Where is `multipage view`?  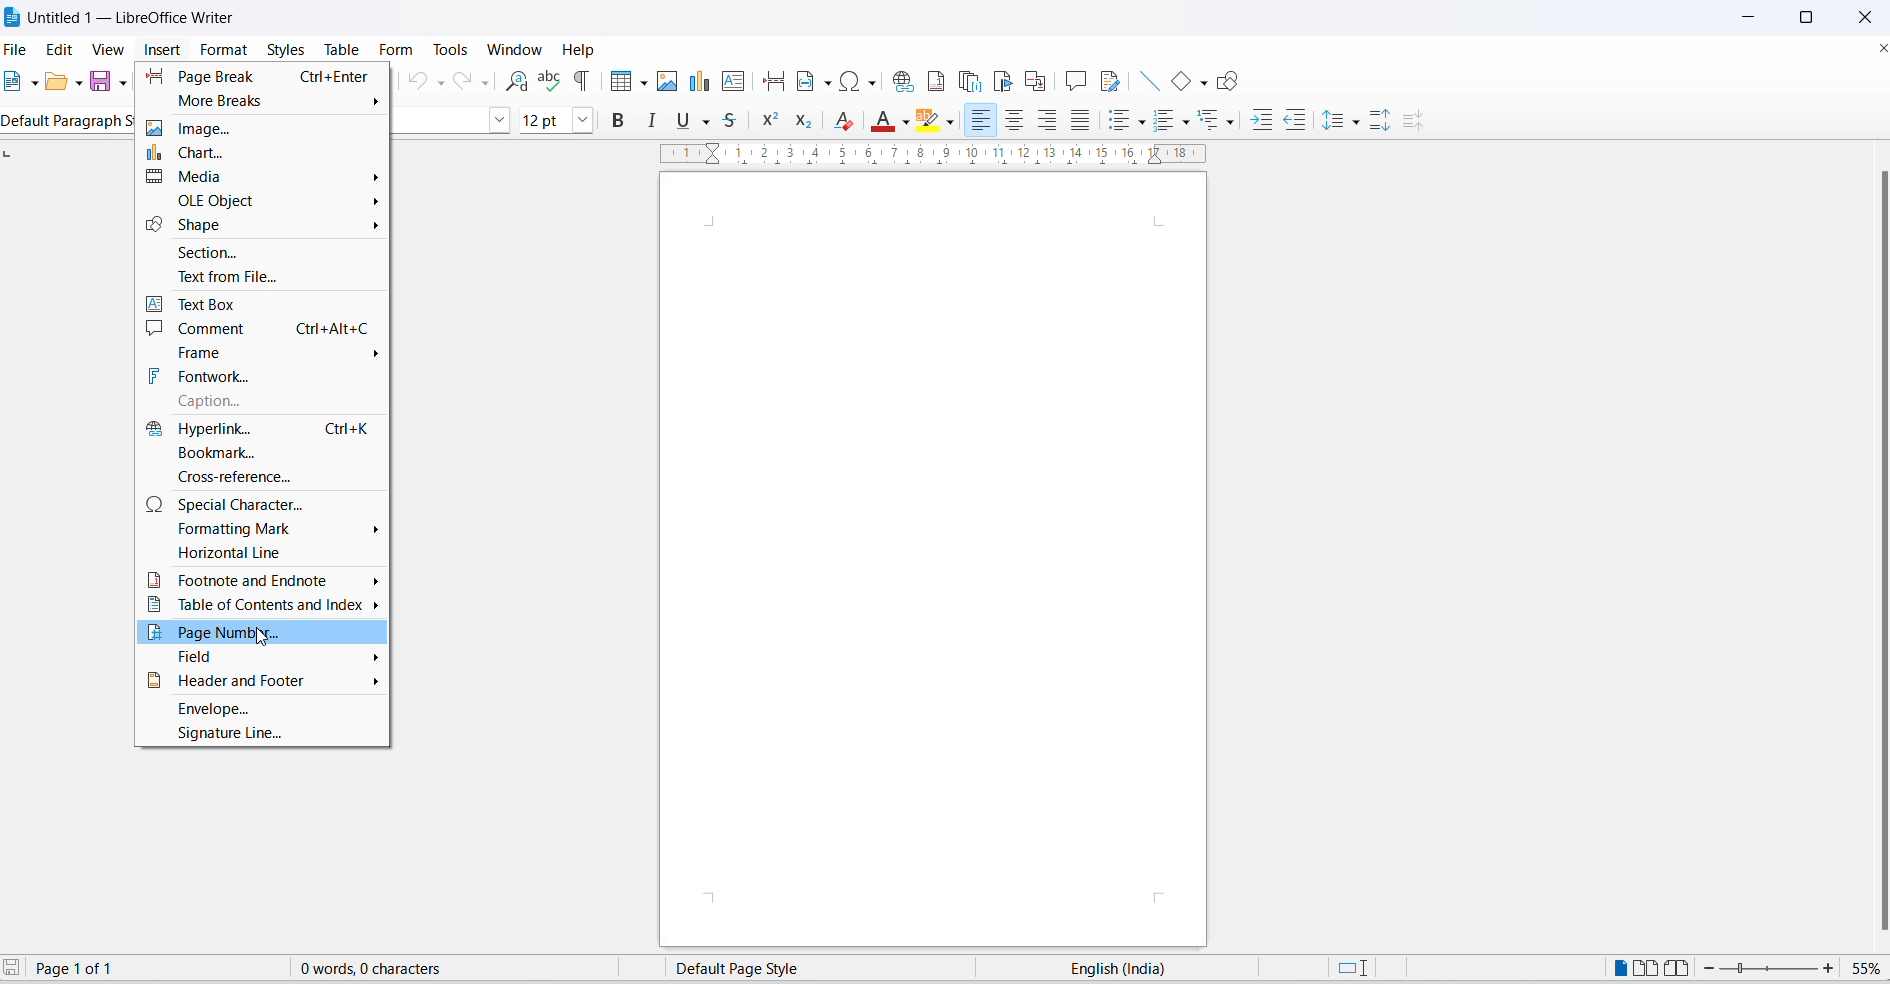
multipage view is located at coordinates (1647, 969).